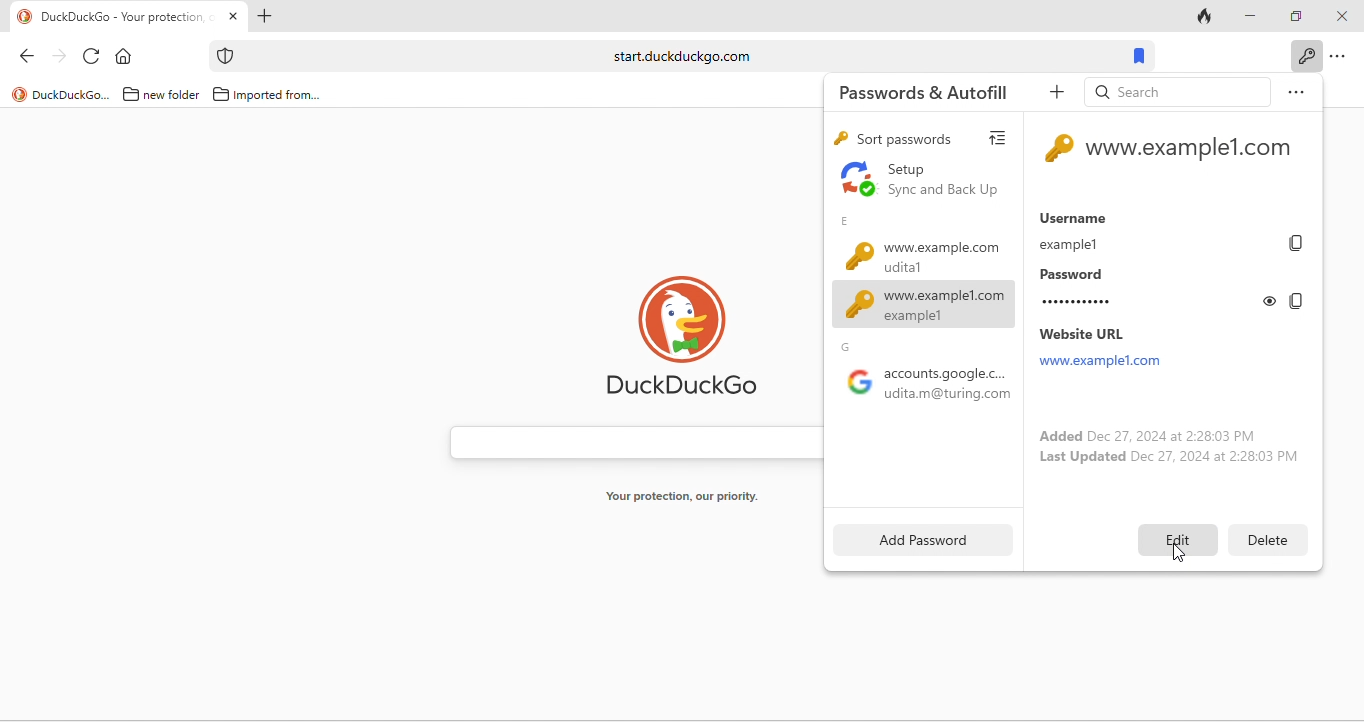 This screenshot has height=722, width=1364. I want to click on maximize, so click(1292, 14).